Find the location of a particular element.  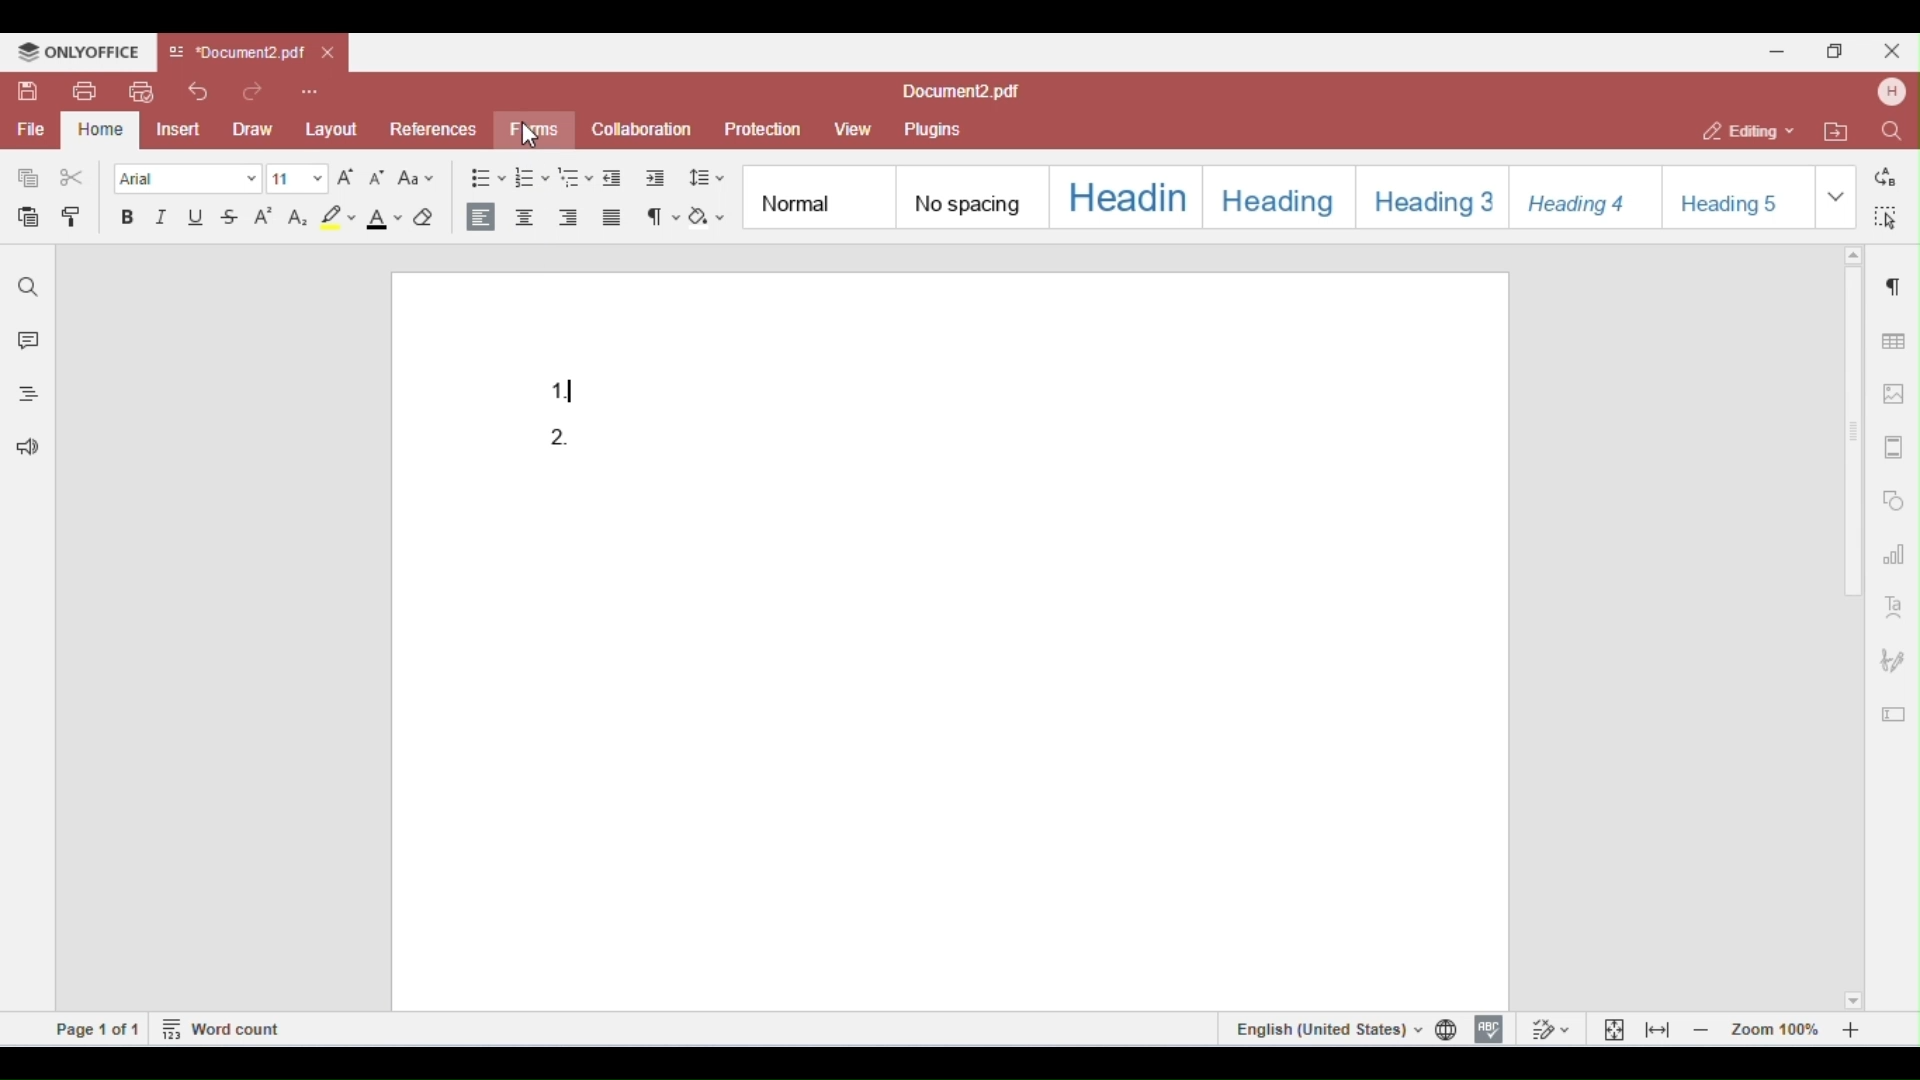

nonprinting characters is located at coordinates (664, 218).